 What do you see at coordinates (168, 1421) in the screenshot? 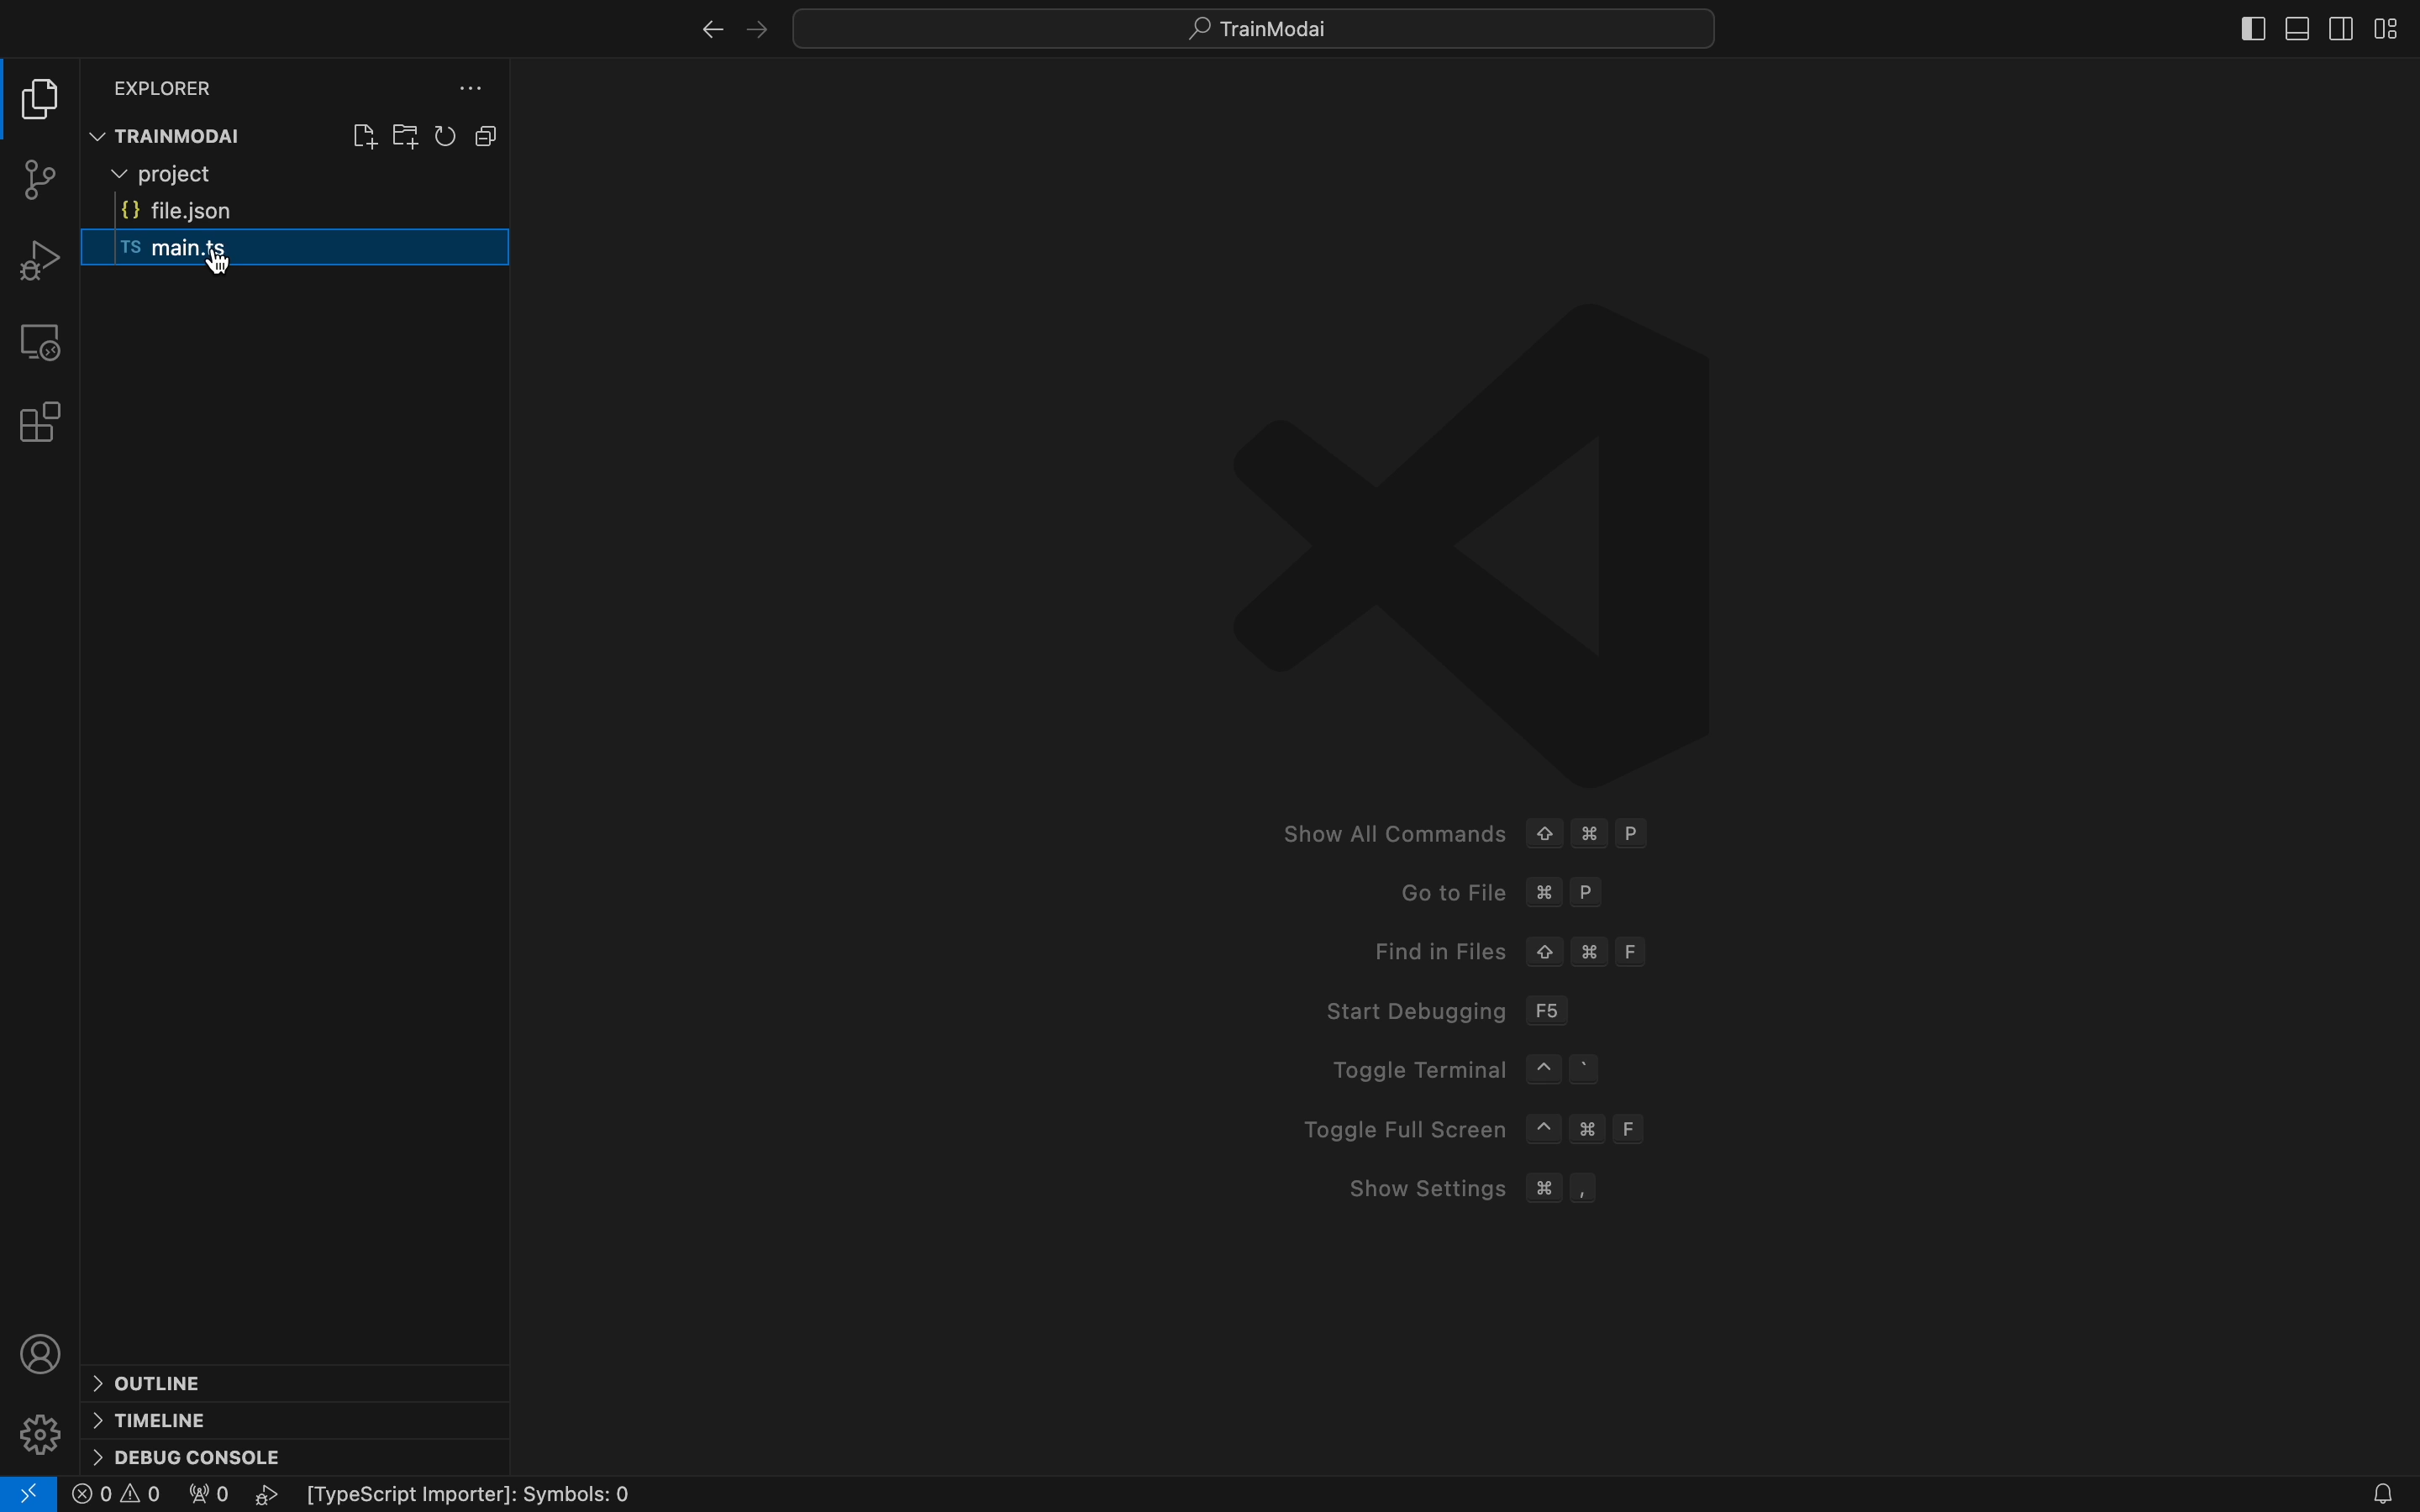
I see `timeline` at bounding box center [168, 1421].